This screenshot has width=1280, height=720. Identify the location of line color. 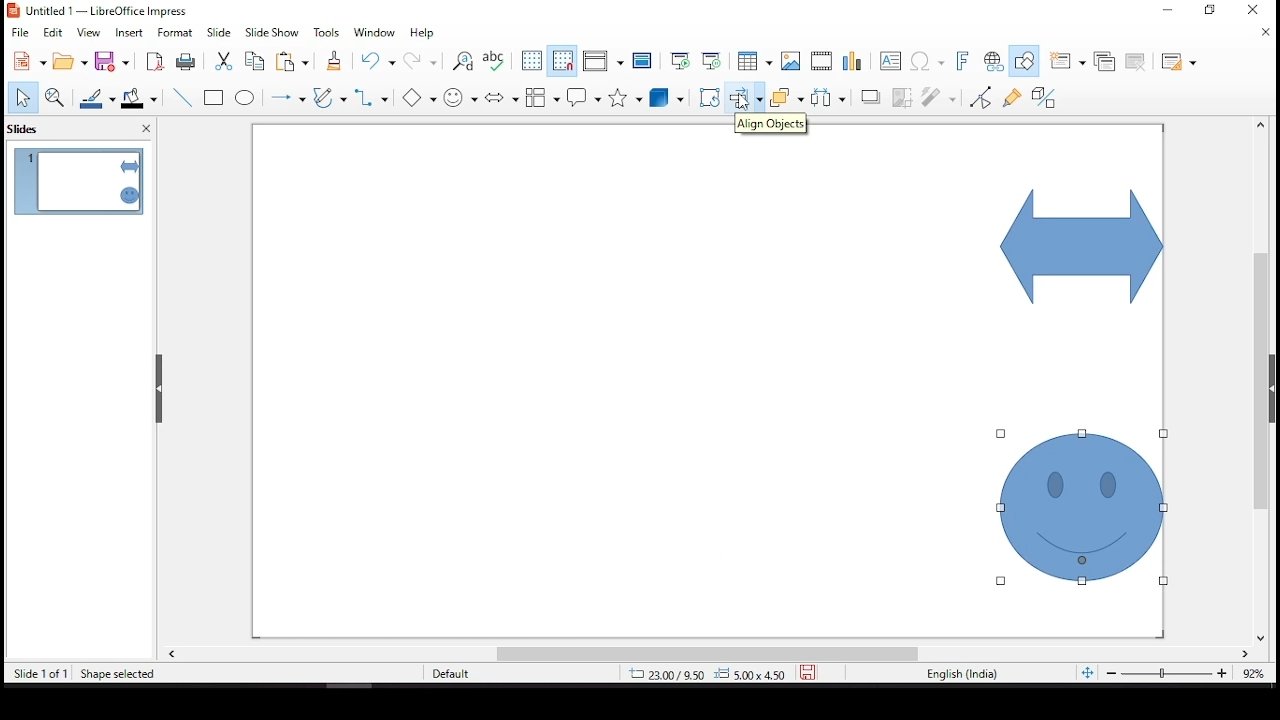
(99, 98).